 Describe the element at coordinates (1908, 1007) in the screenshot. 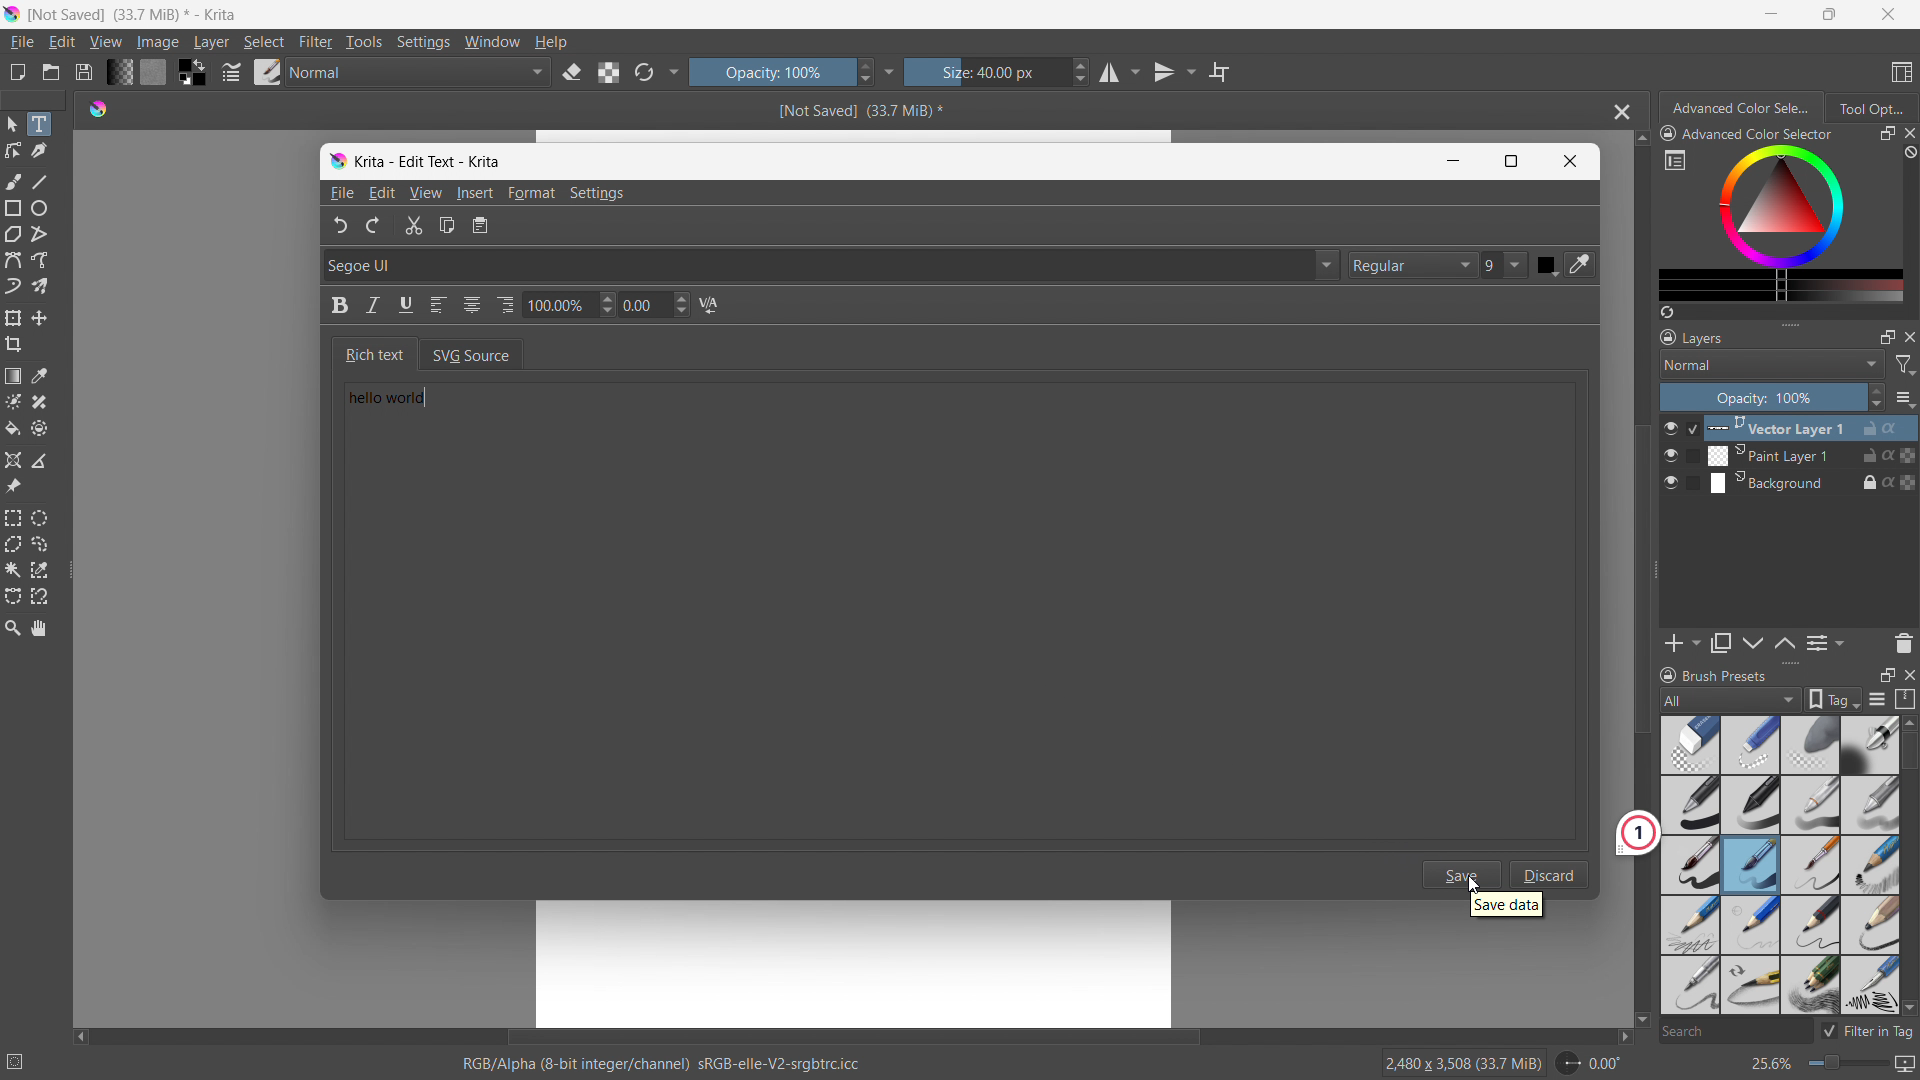

I see `scroll down` at that location.